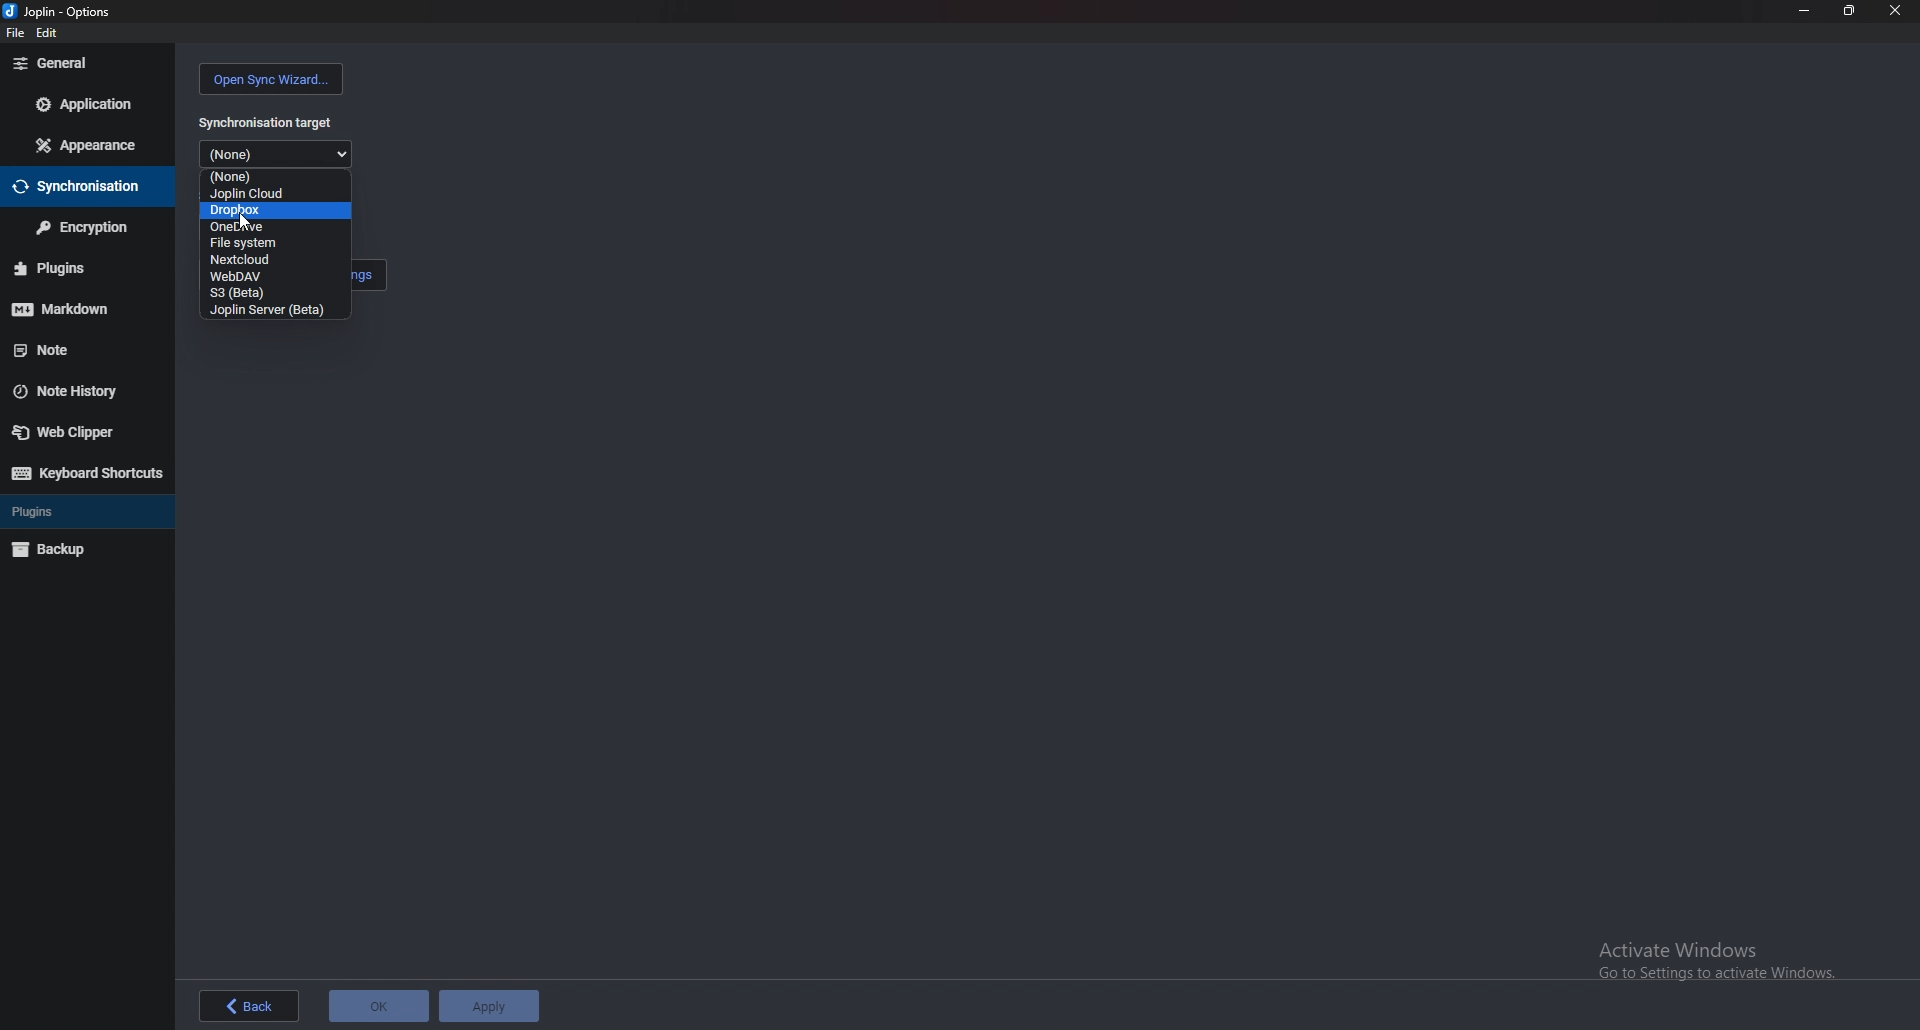  Describe the element at coordinates (87, 147) in the screenshot. I see `appearance` at that location.